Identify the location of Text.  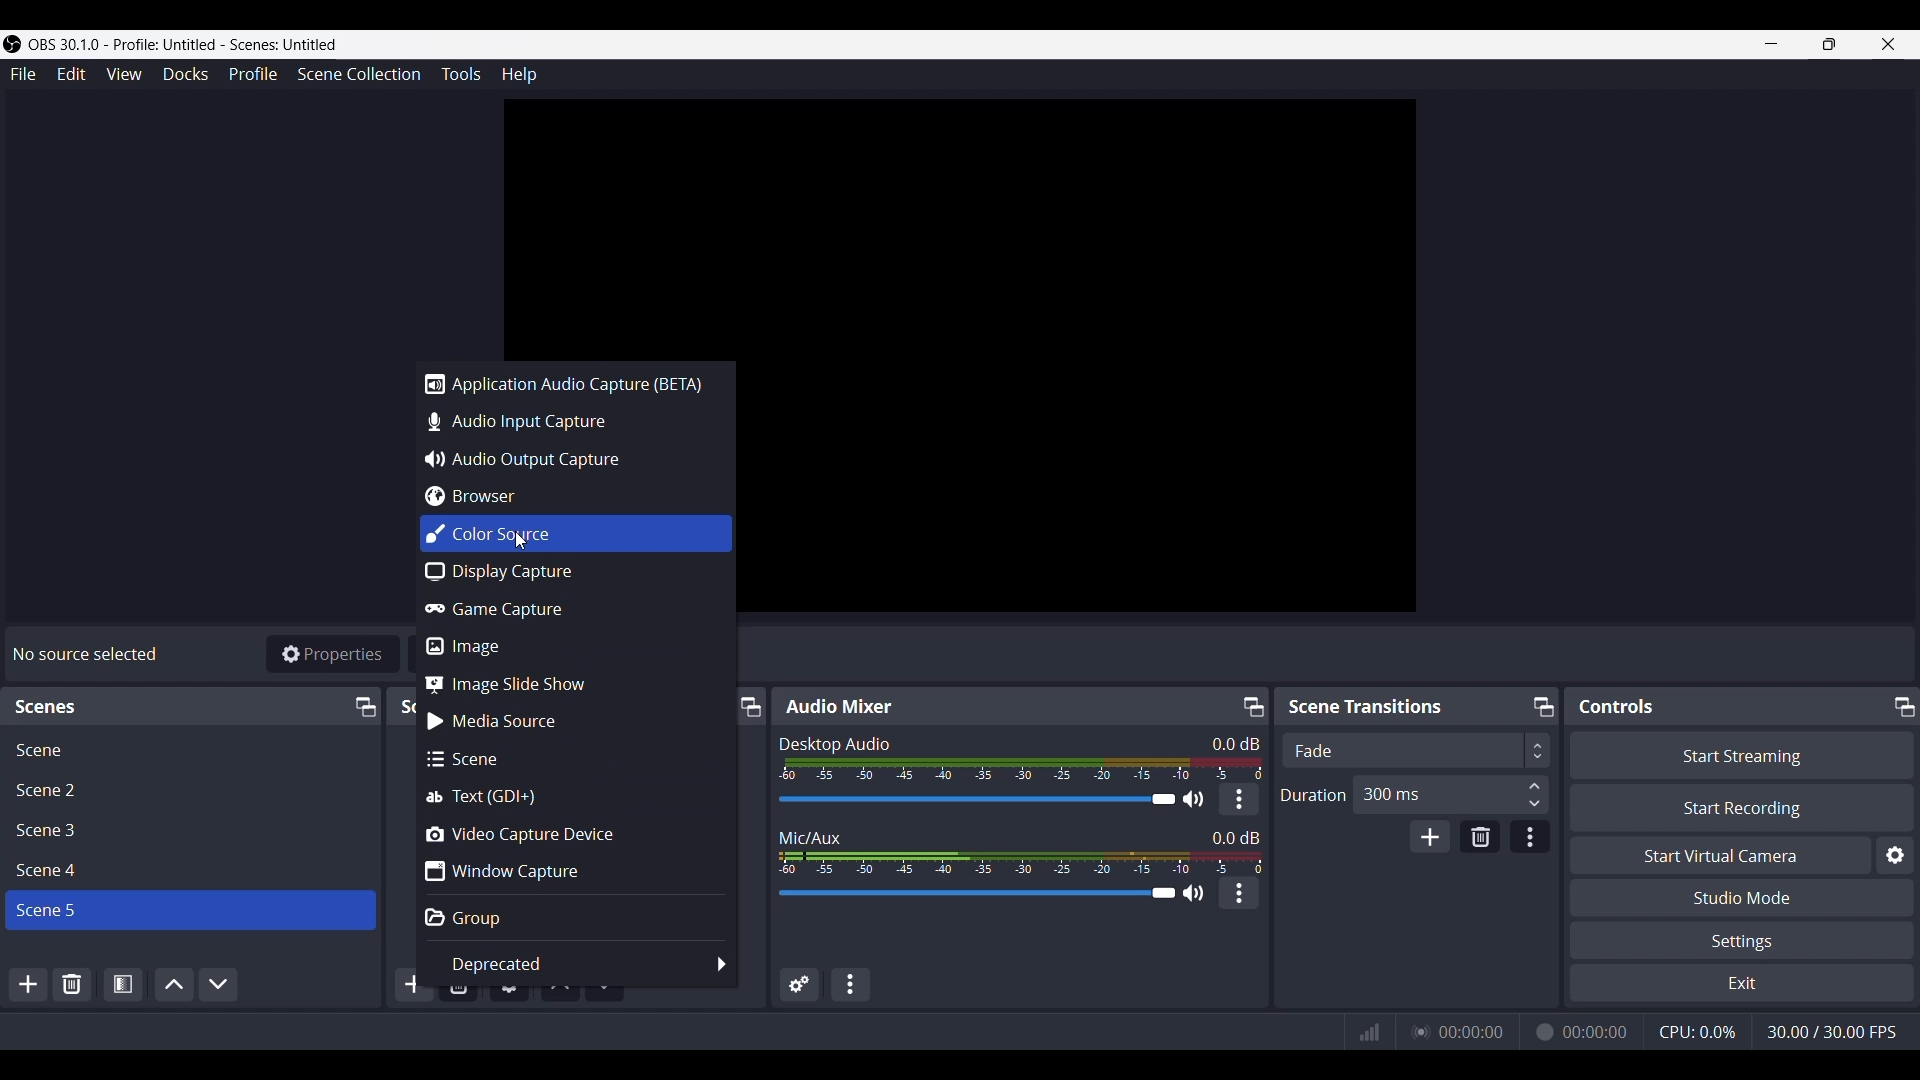
(1616, 706).